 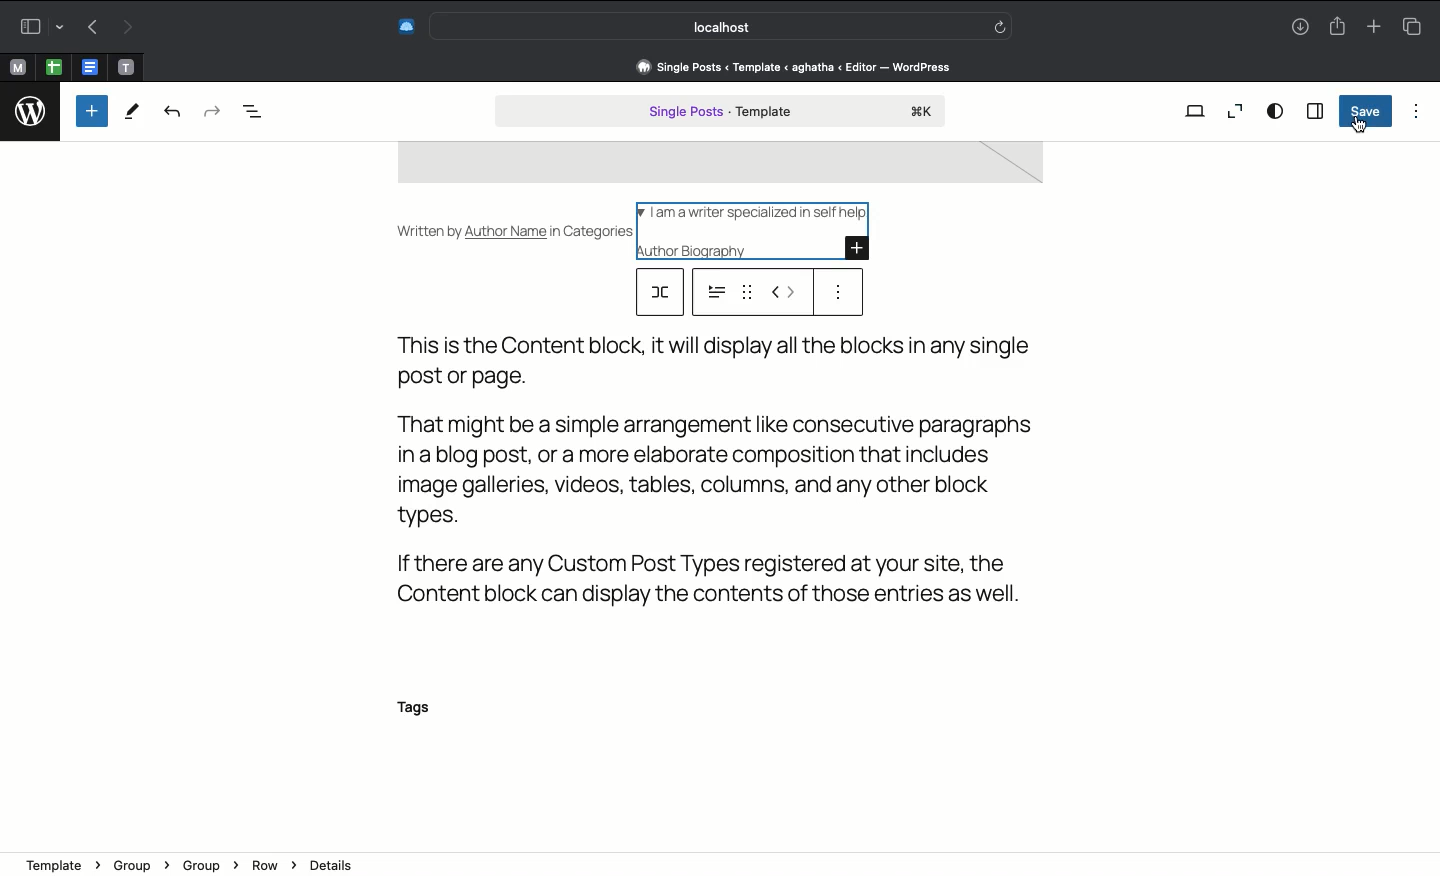 What do you see at coordinates (514, 231) in the screenshot?
I see `Written by Author Name in Categories` at bounding box center [514, 231].